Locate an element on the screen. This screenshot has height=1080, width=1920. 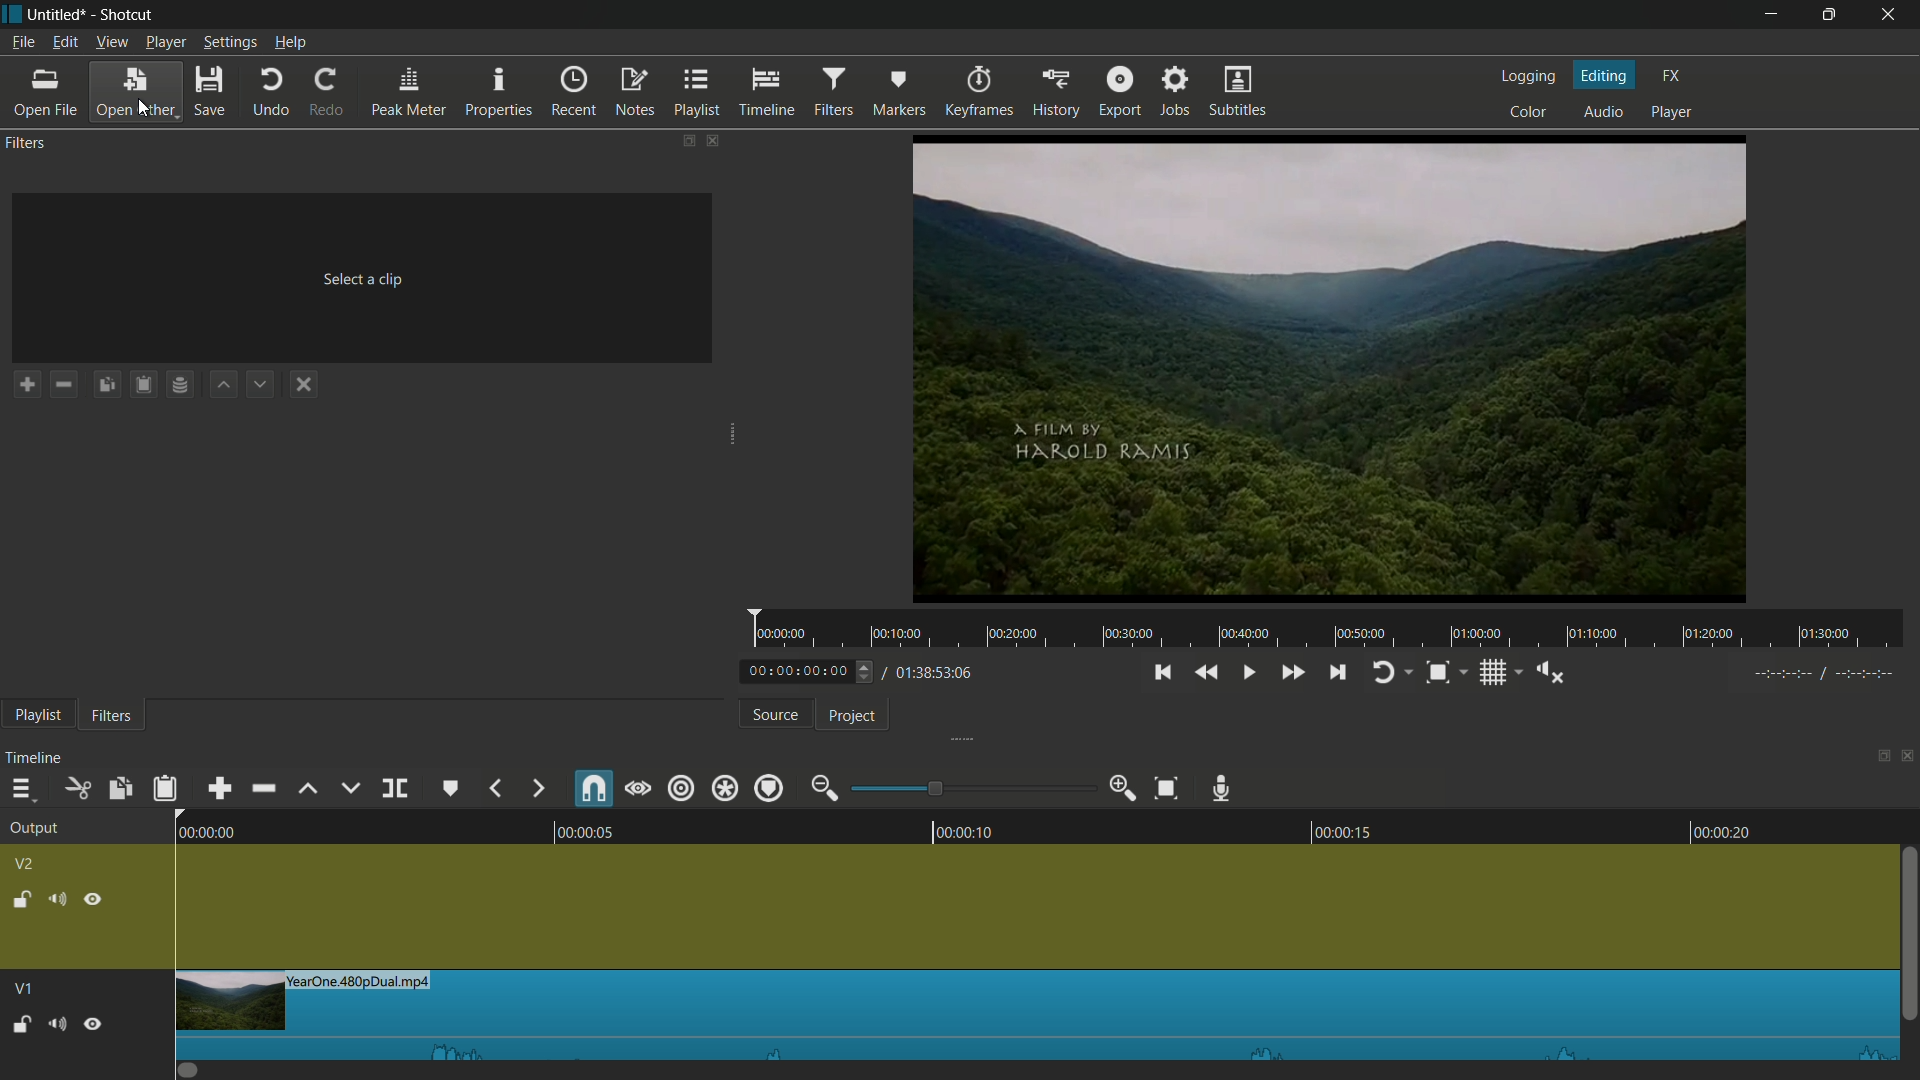
view menu is located at coordinates (113, 42).